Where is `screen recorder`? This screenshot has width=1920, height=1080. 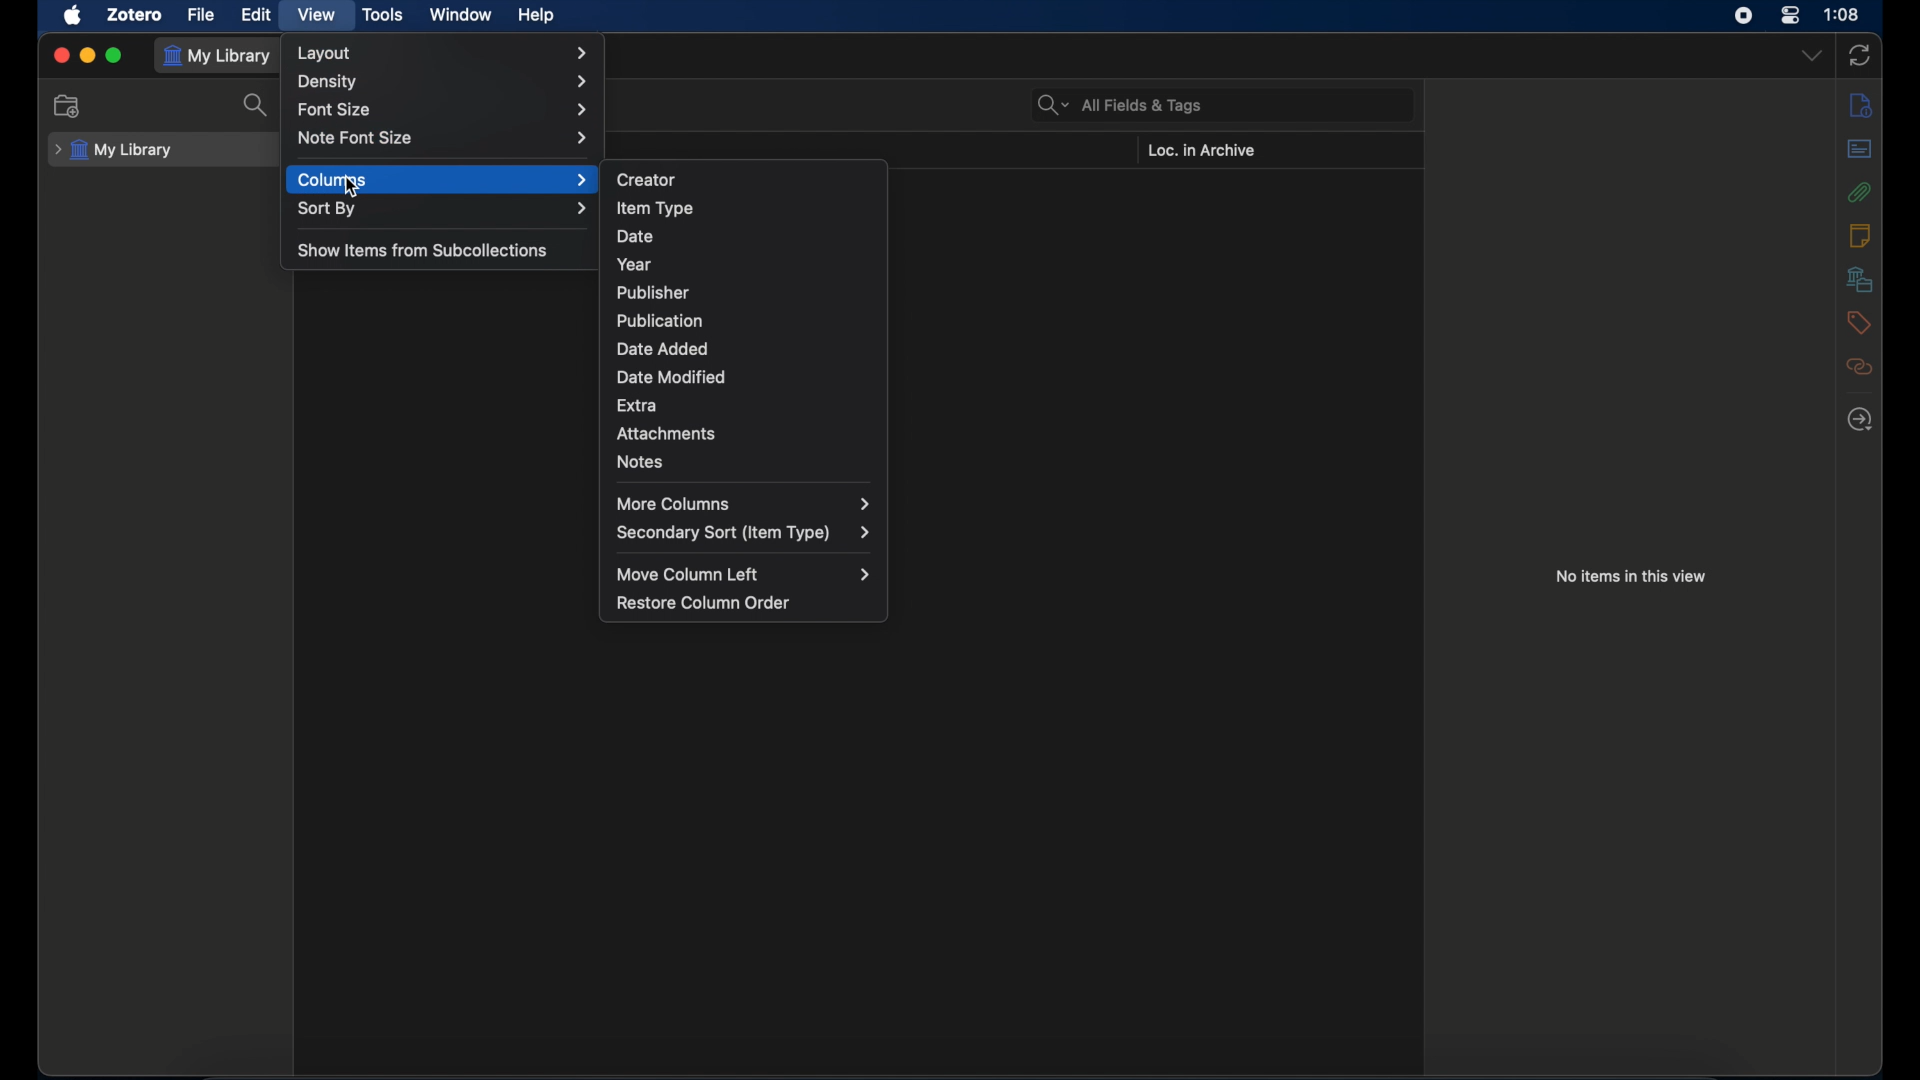 screen recorder is located at coordinates (1745, 16).